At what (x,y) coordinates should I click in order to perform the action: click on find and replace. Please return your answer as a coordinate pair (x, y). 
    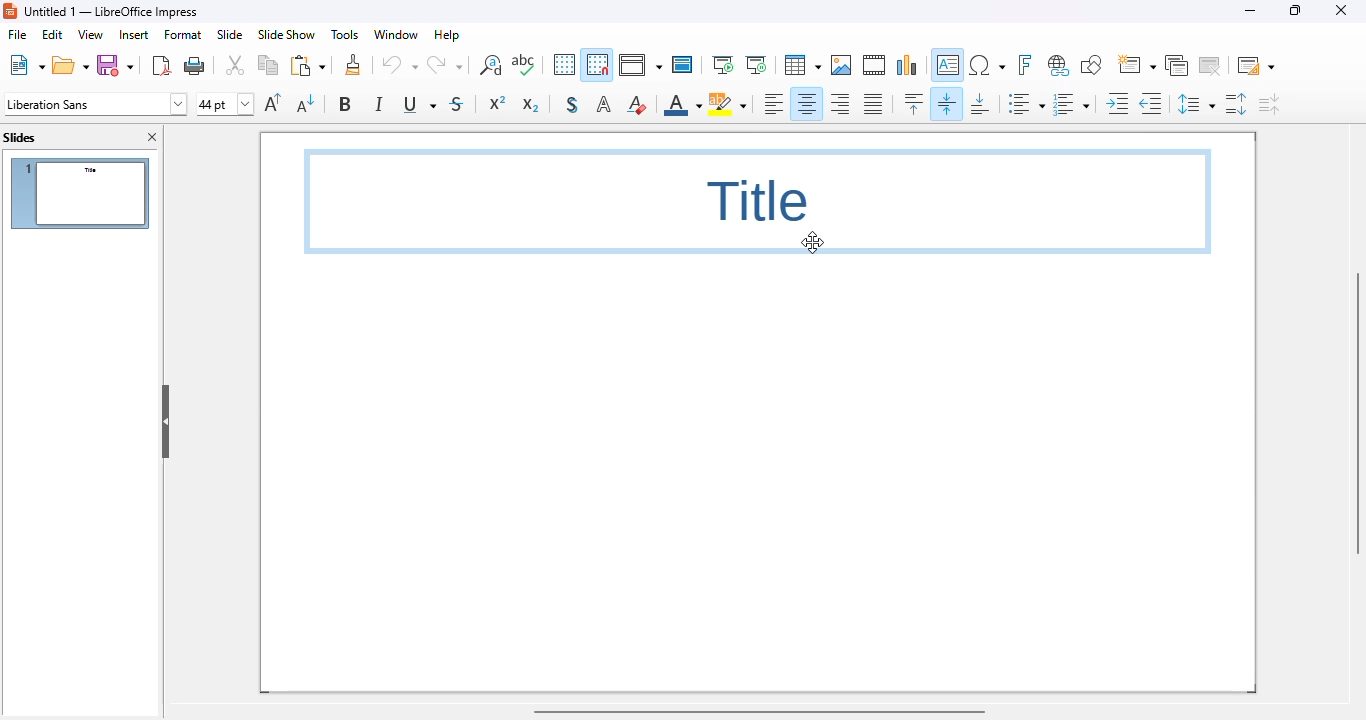
    Looking at the image, I should click on (491, 65).